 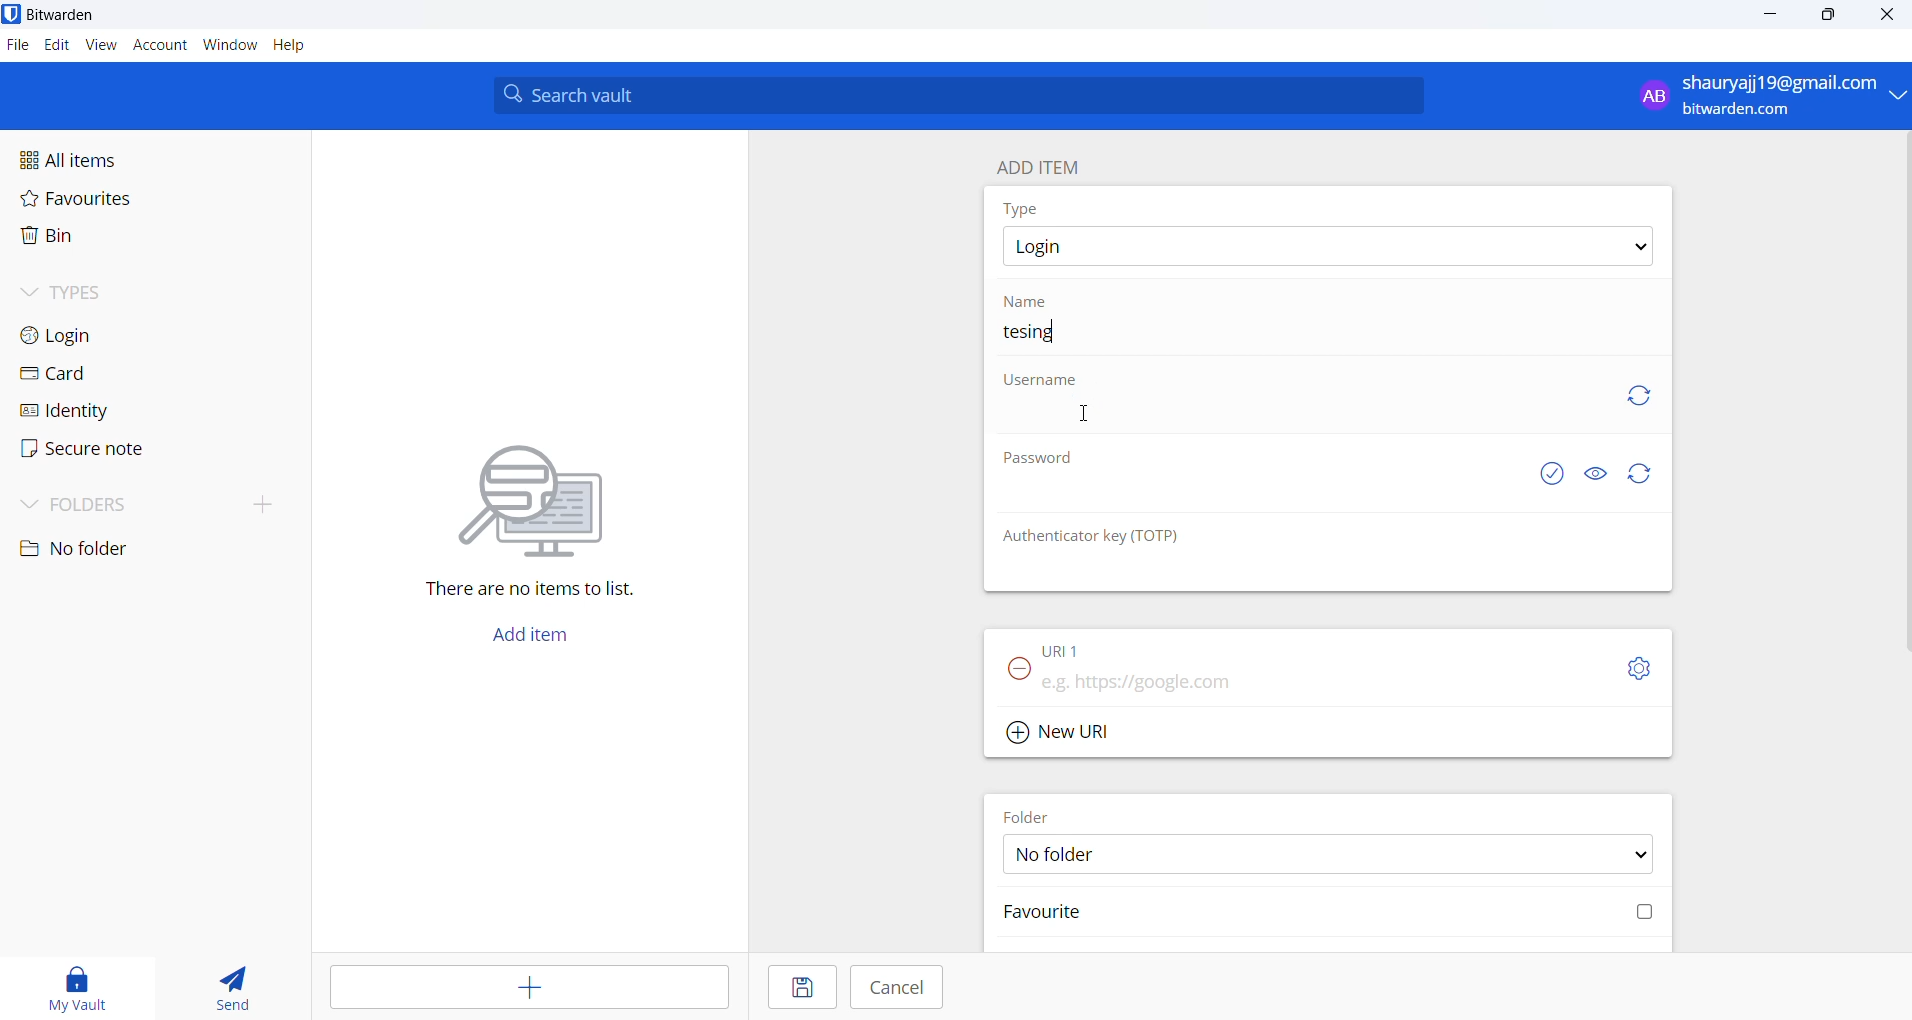 What do you see at coordinates (1908, 391) in the screenshot?
I see `scrollbar` at bounding box center [1908, 391].